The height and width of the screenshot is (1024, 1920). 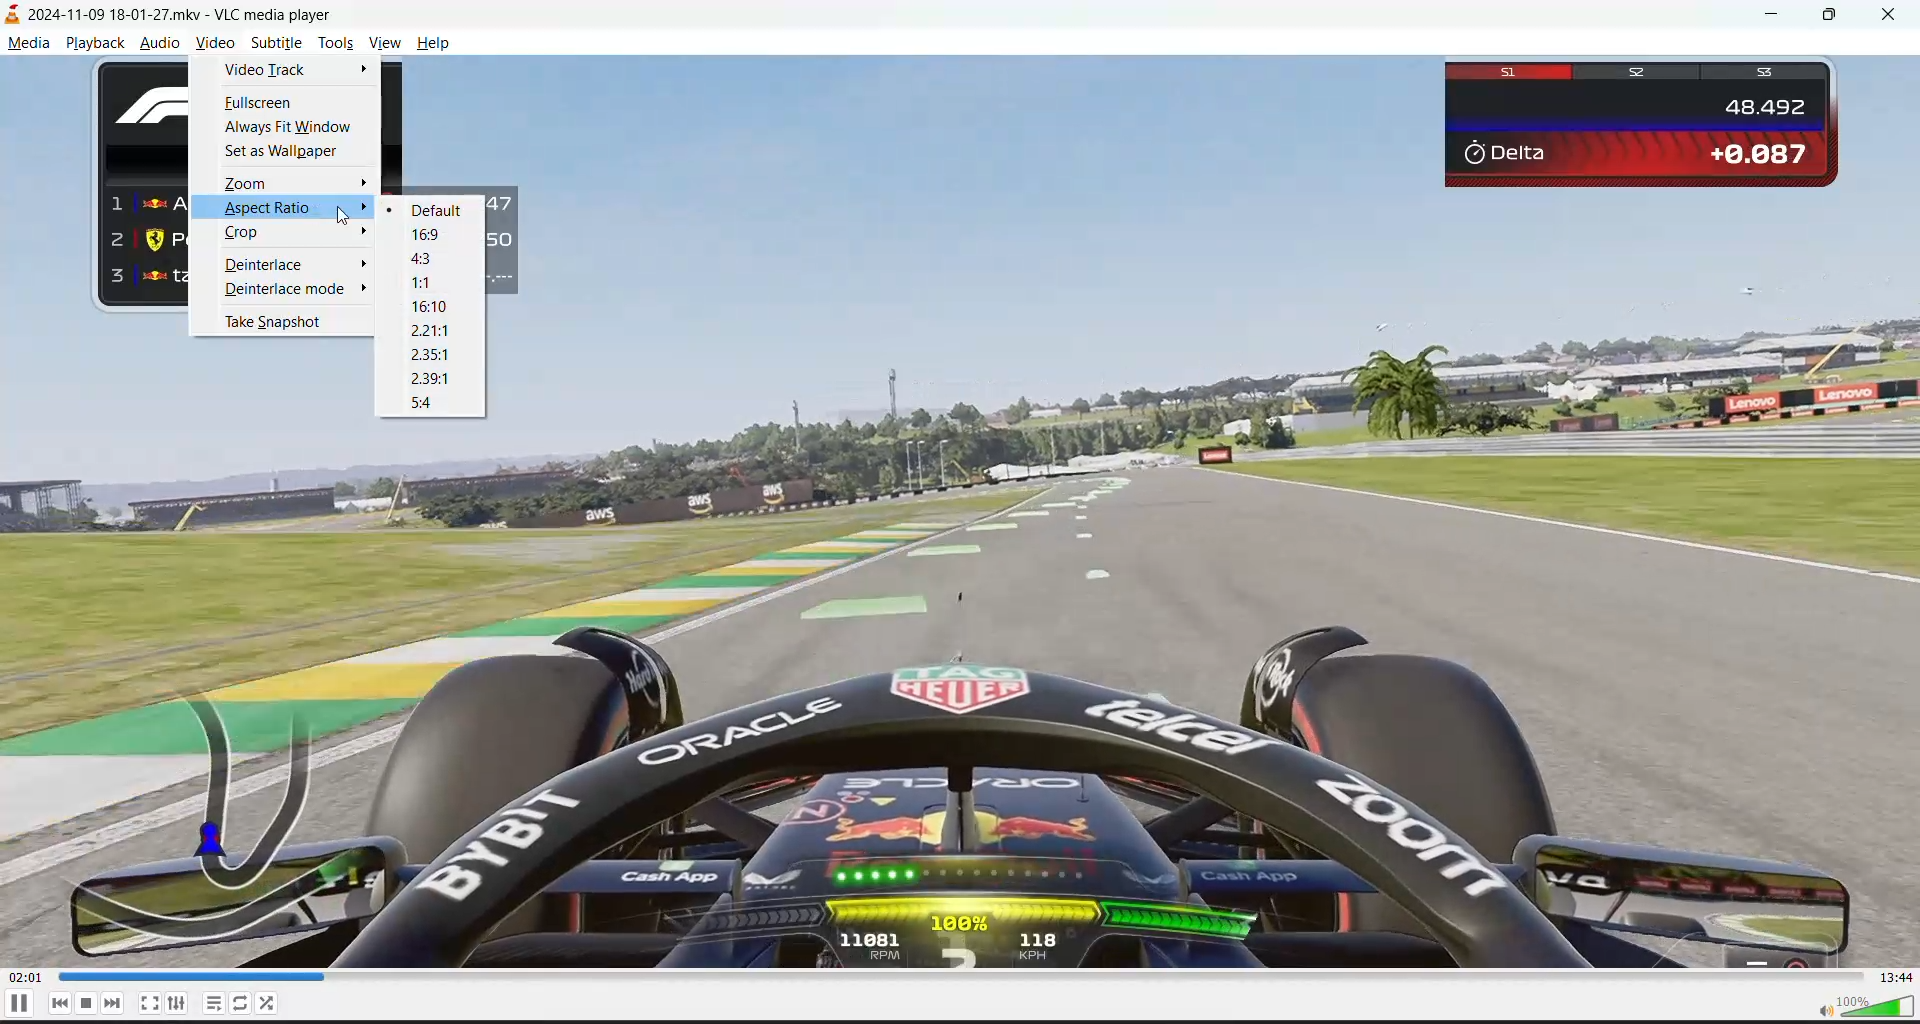 I want to click on help, so click(x=438, y=42).